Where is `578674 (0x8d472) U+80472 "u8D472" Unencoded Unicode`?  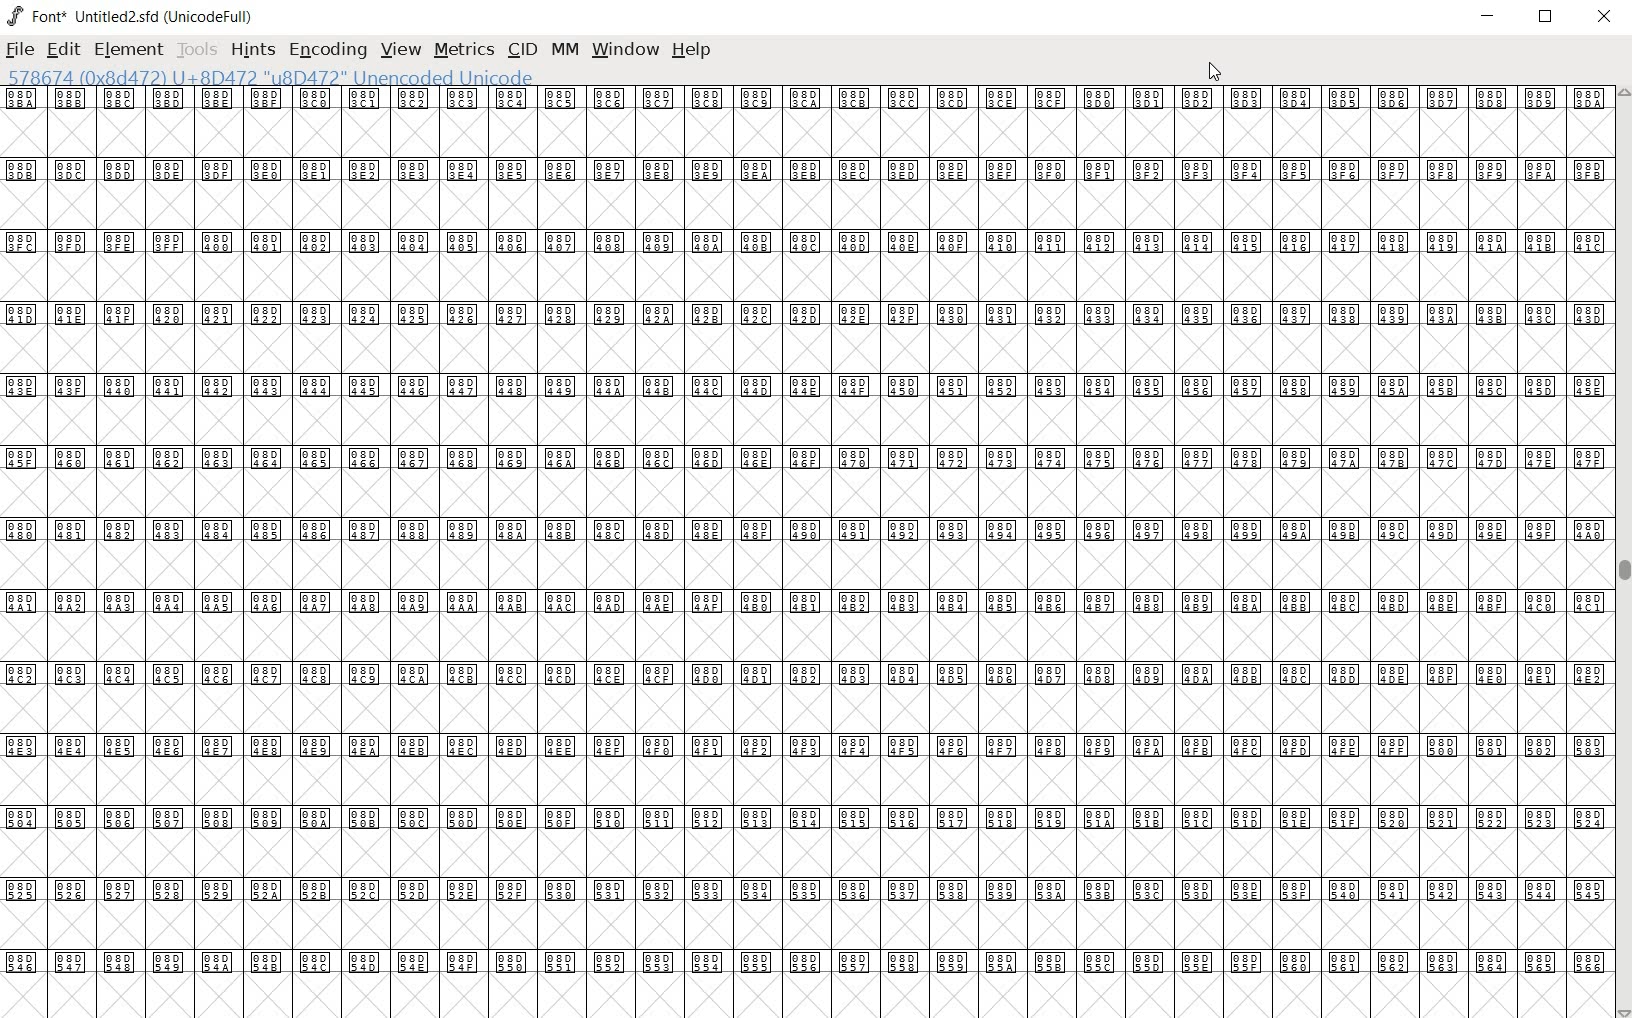
578674 (0x8d472) U+80472 "u8D472" Unencoded Unicode is located at coordinates (272, 78).